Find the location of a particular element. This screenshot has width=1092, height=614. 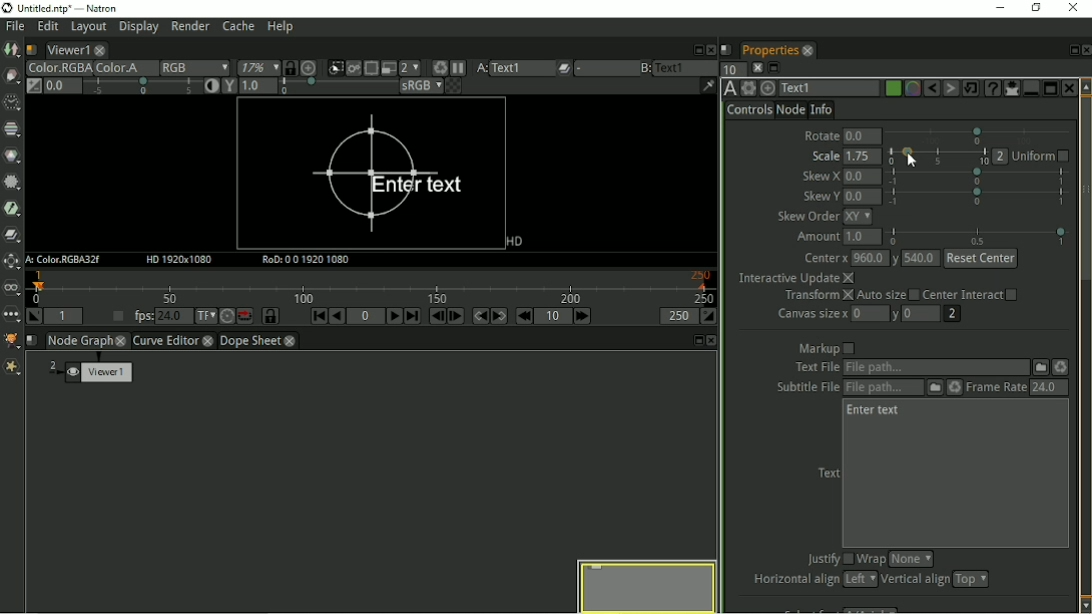

Preview is located at coordinates (644, 586).